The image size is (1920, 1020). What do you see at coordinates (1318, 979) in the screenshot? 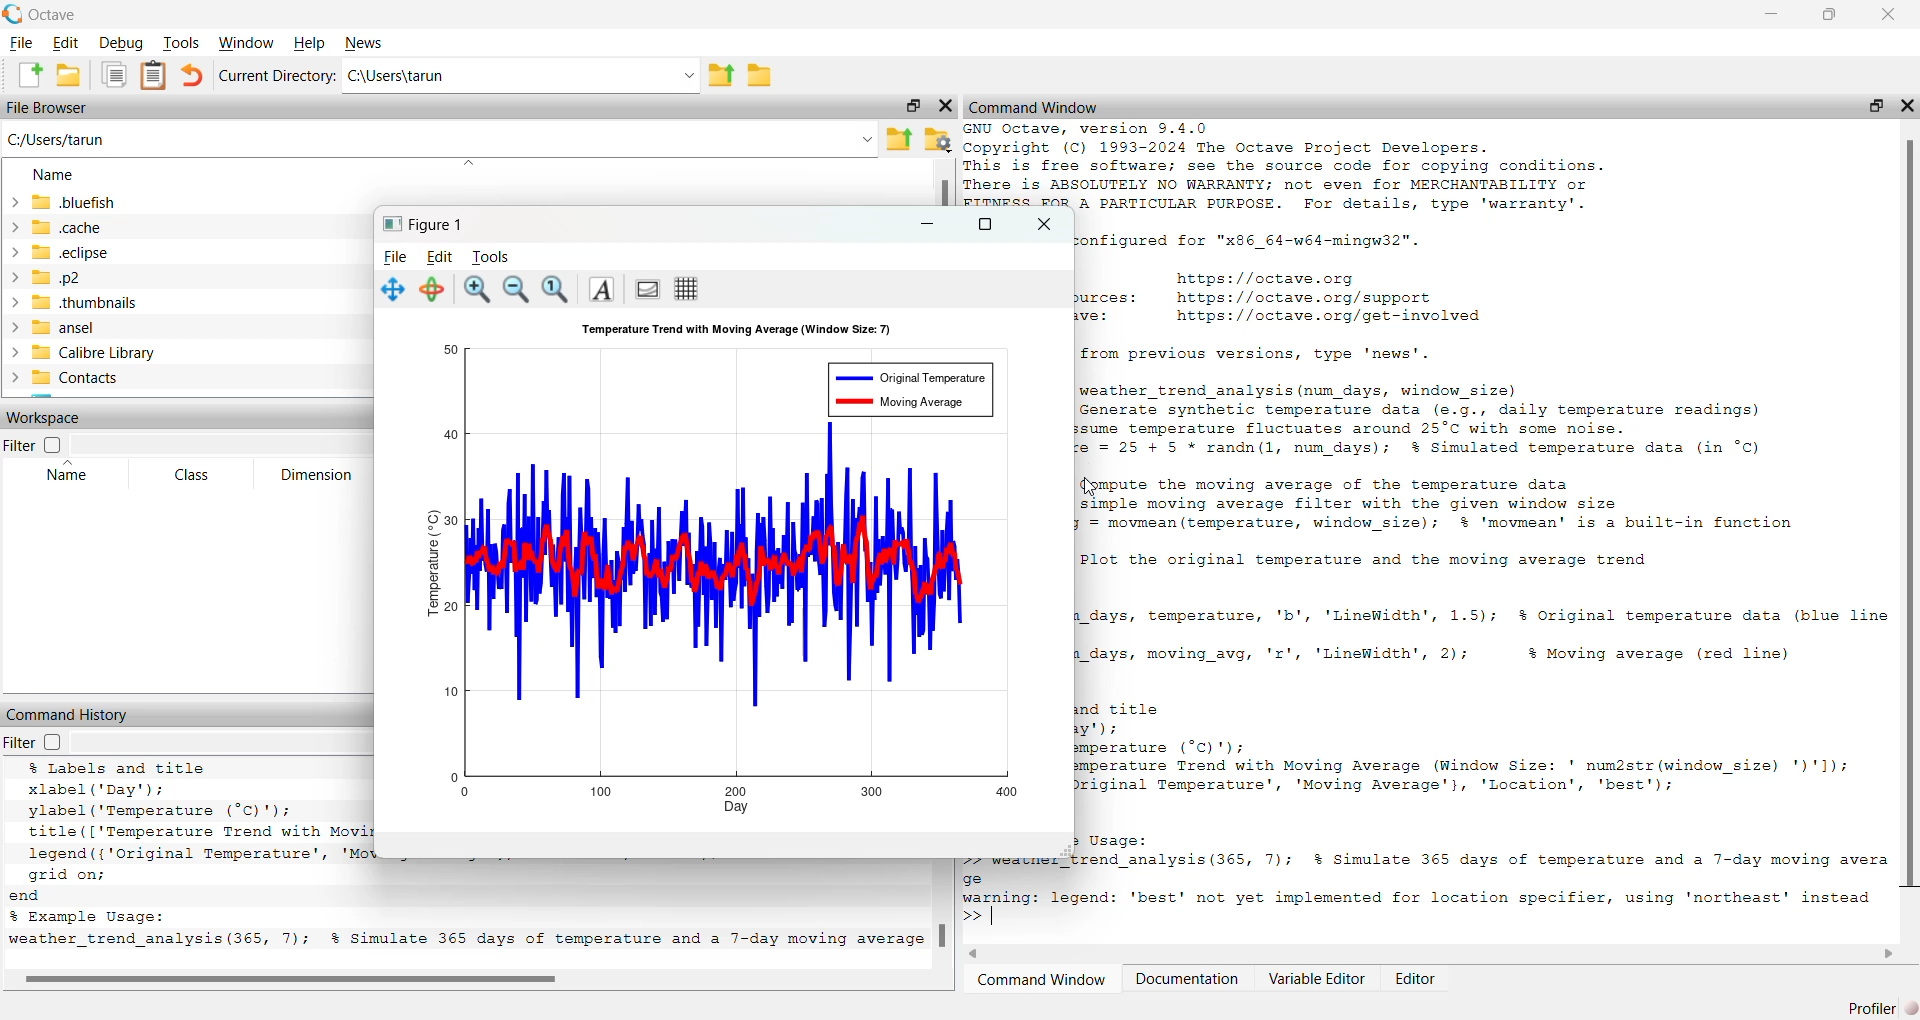
I see `Variable Editor` at bounding box center [1318, 979].